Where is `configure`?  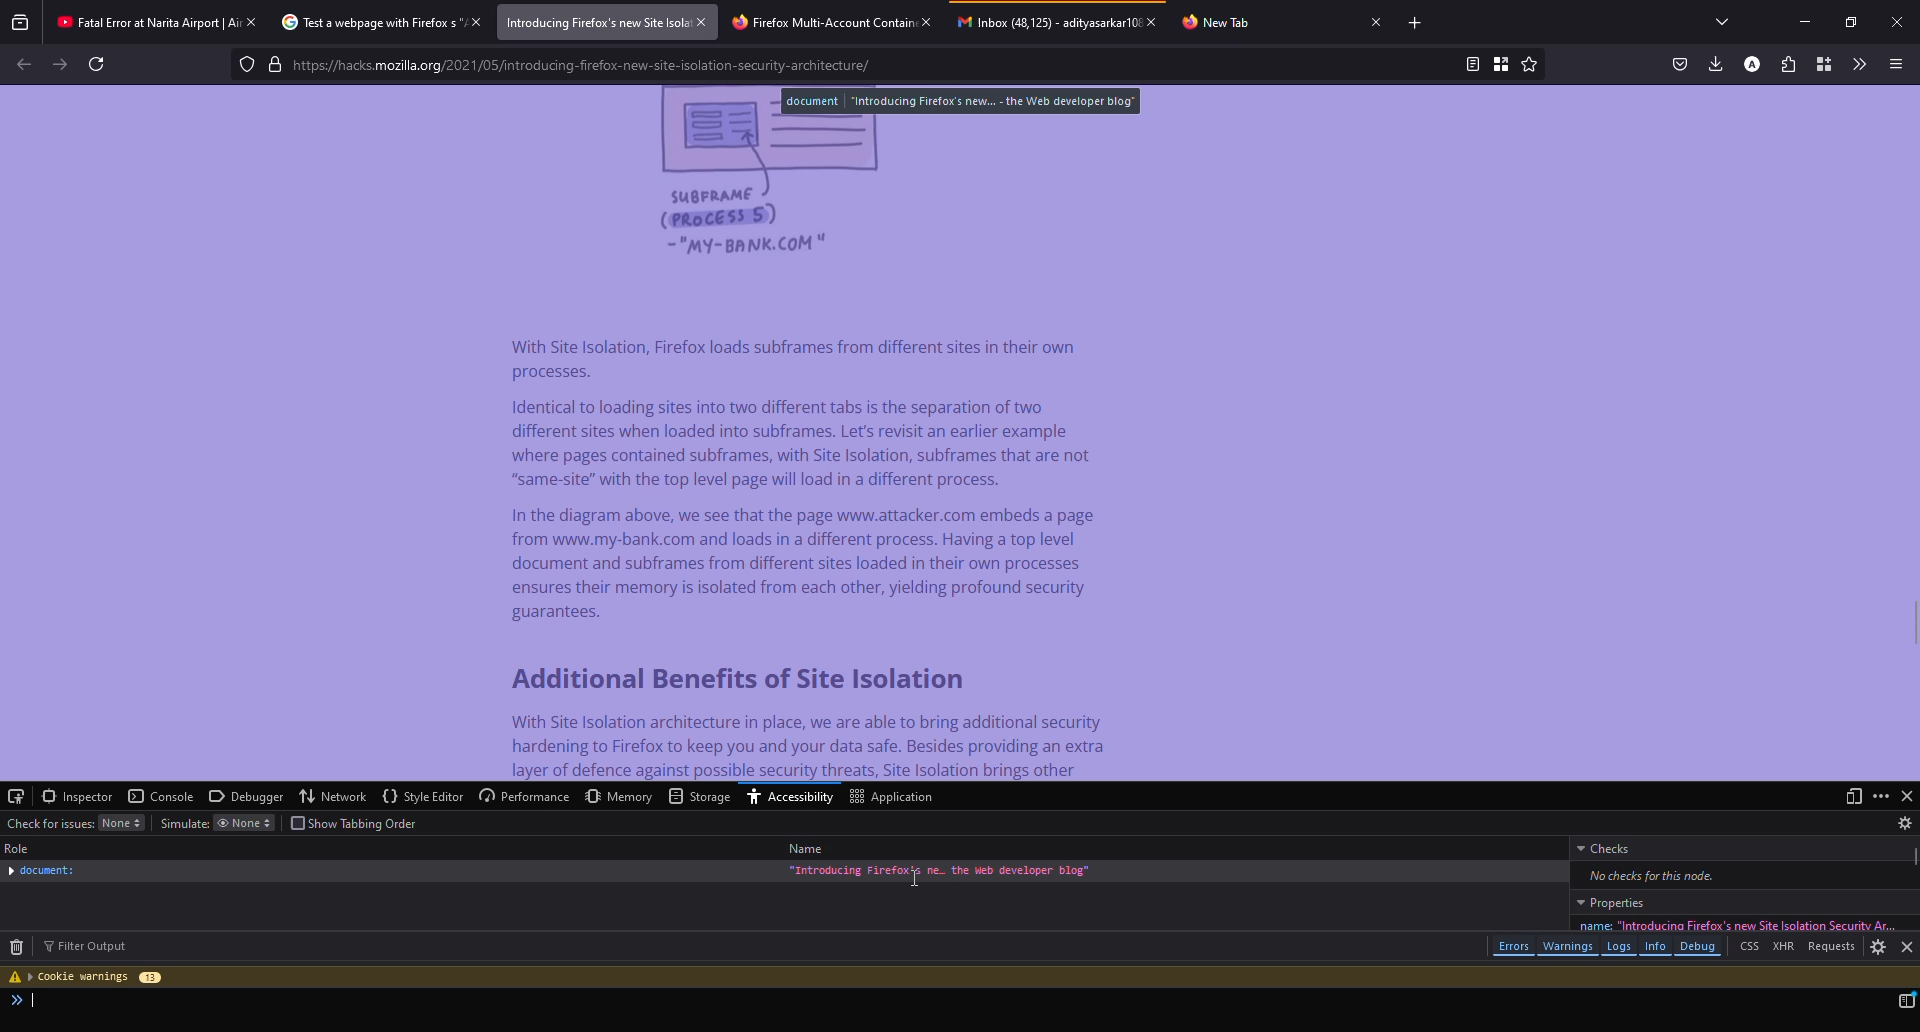
configure is located at coordinates (18, 796).